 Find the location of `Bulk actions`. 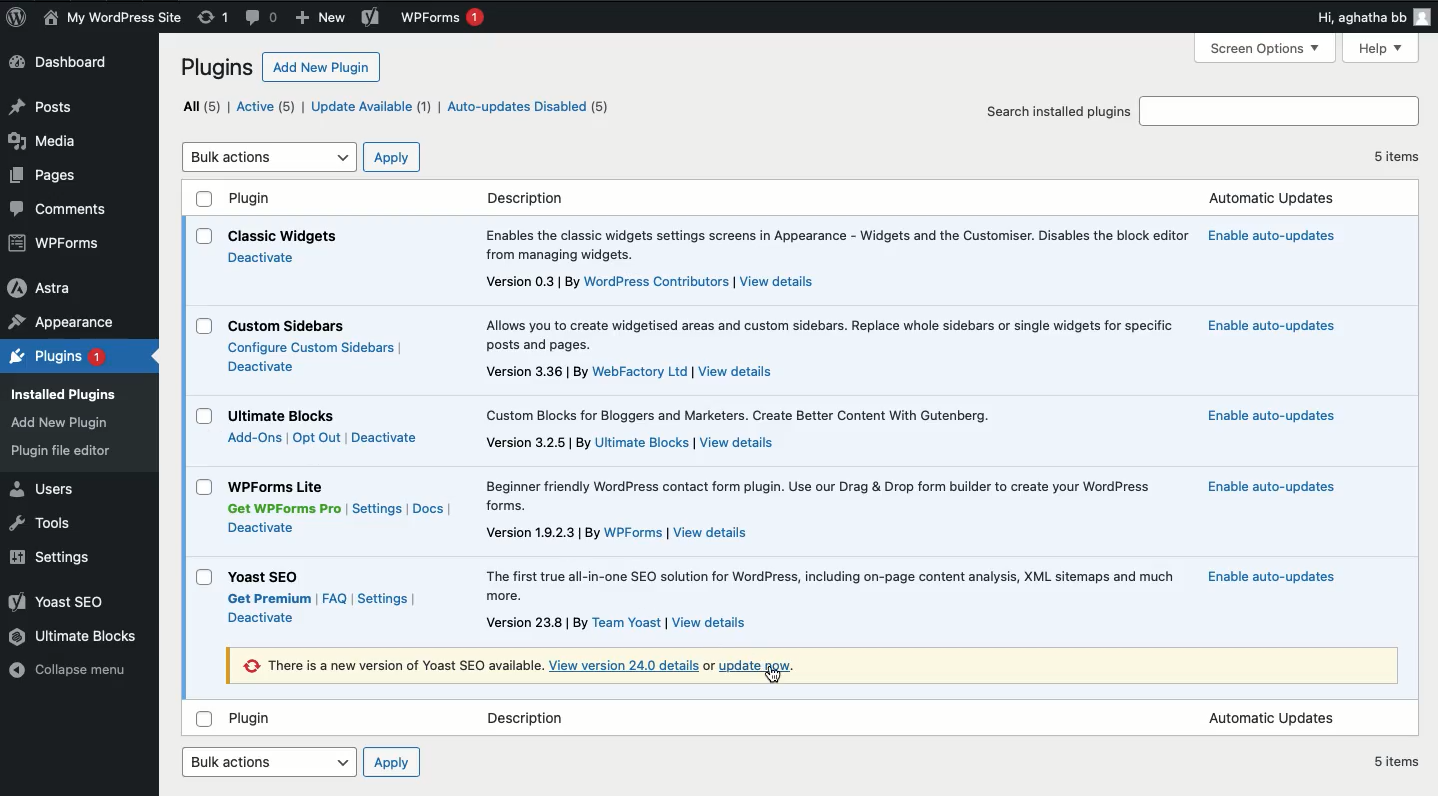

Bulk actions is located at coordinates (271, 762).